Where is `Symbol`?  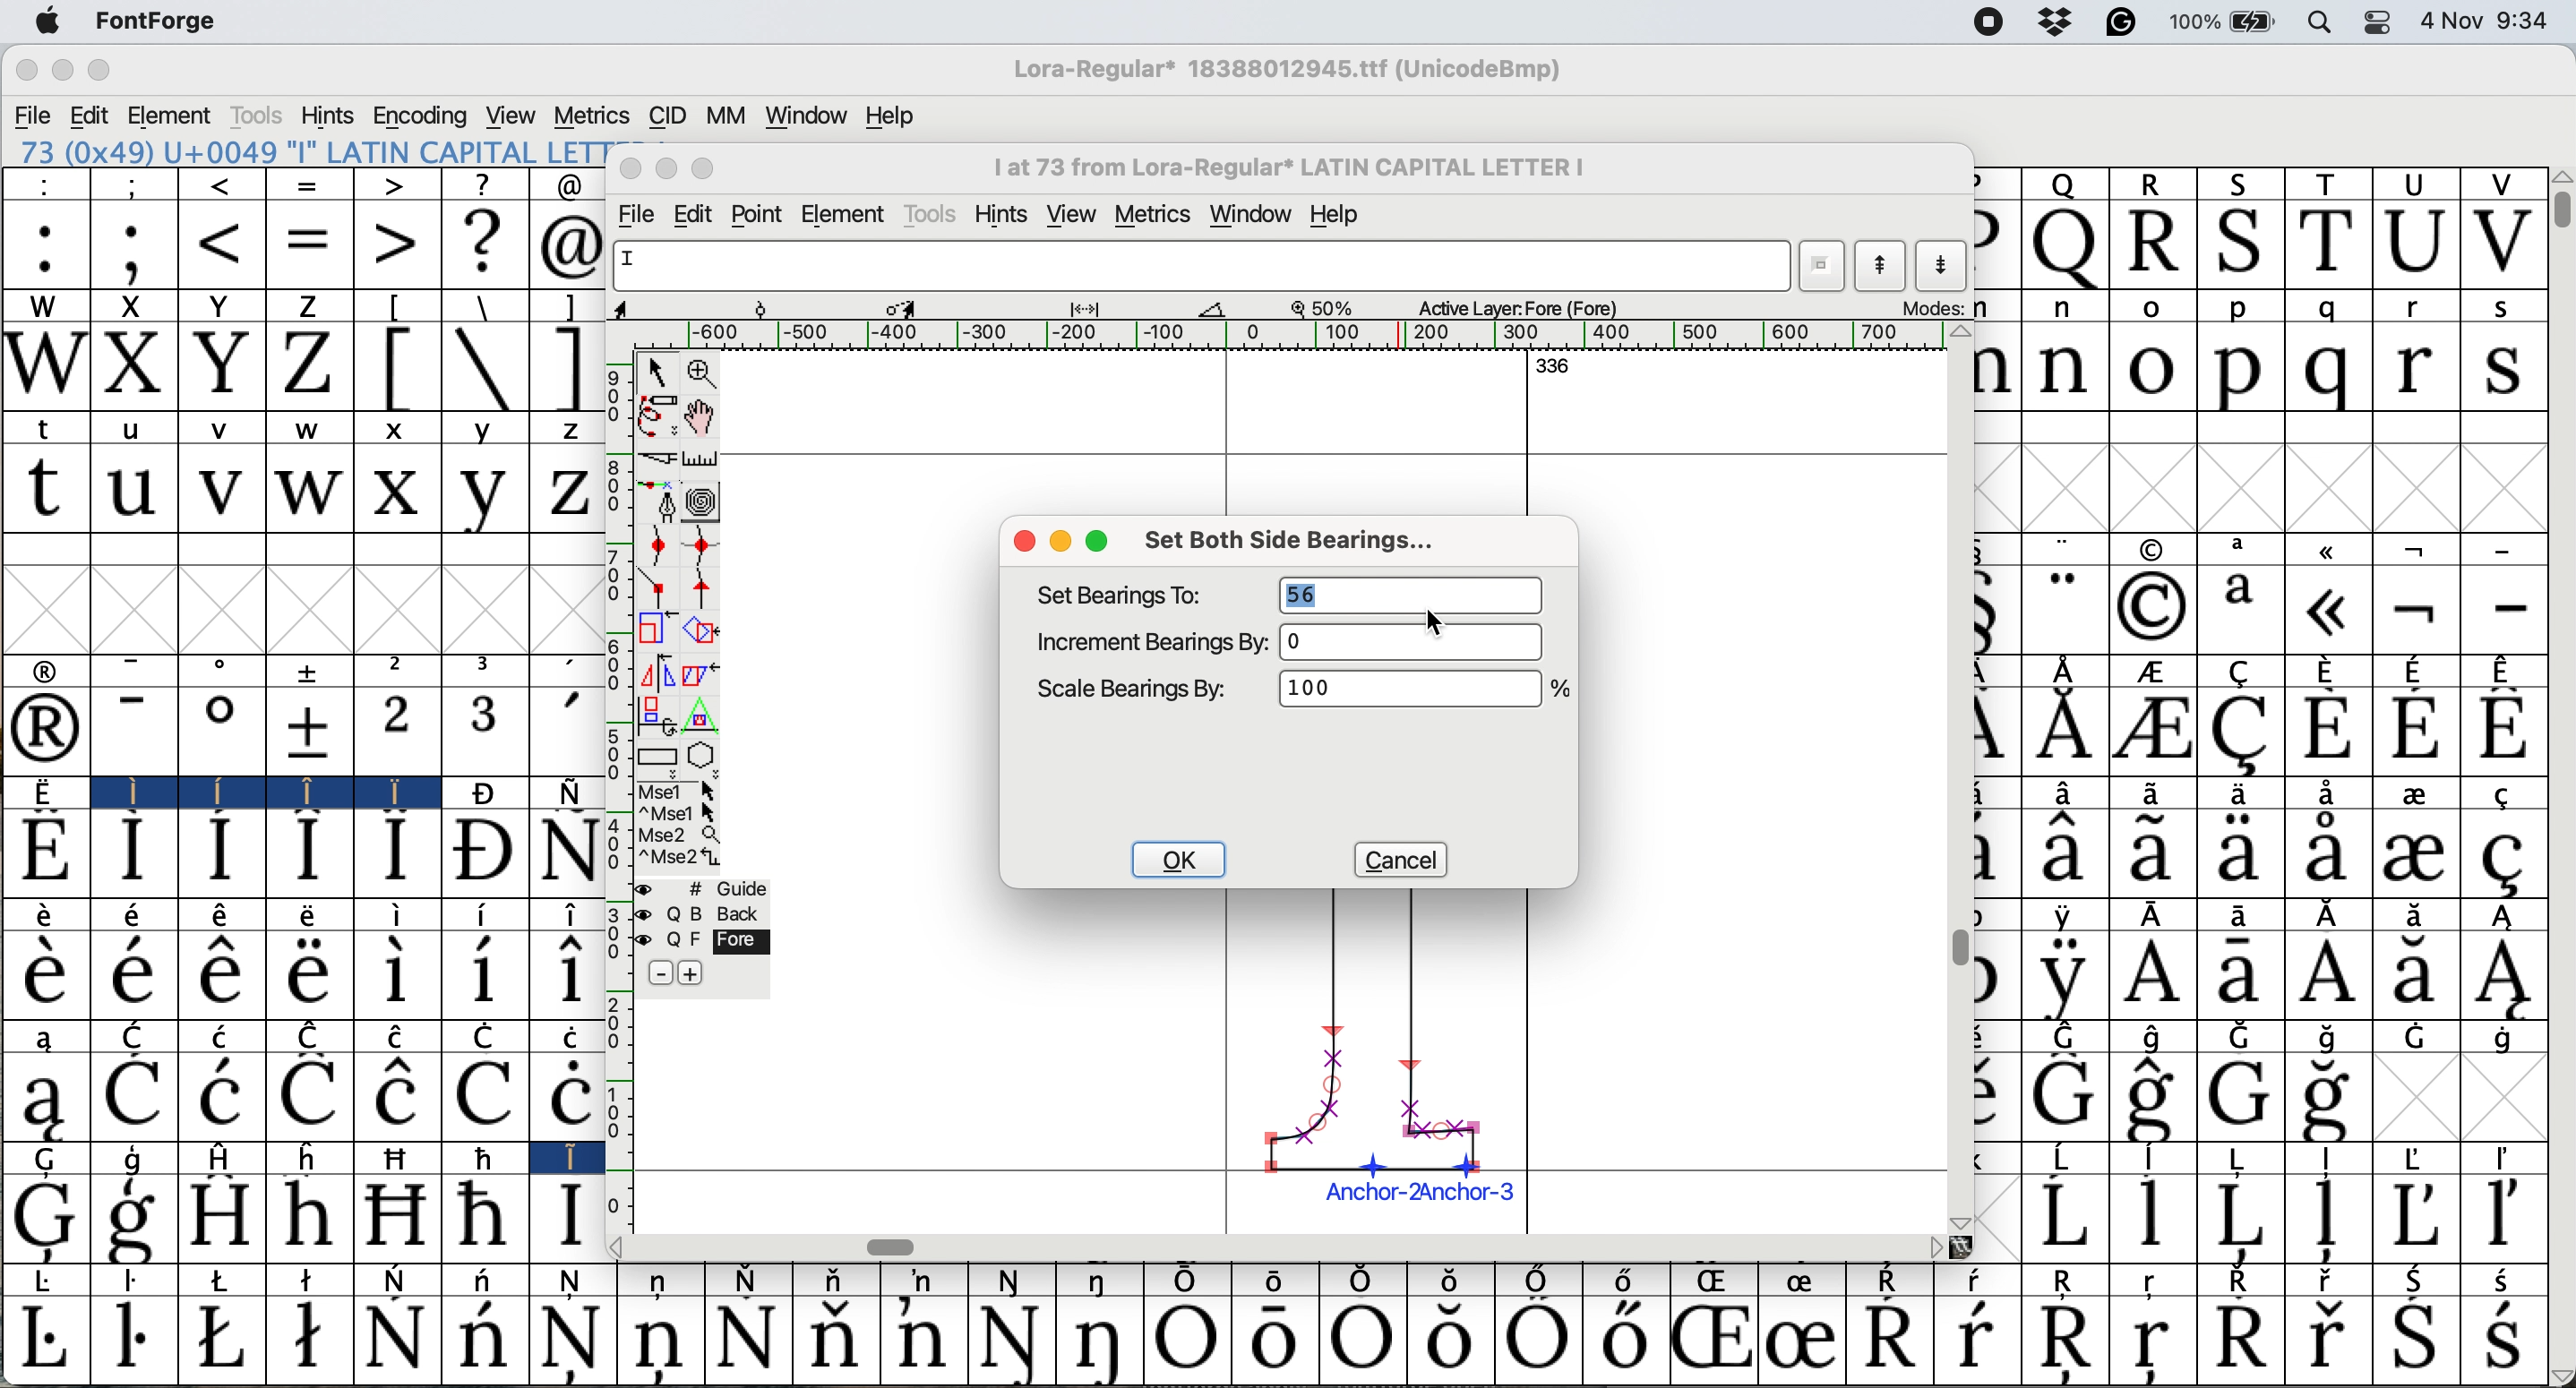
Symbol is located at coordinates (1809, 1280).